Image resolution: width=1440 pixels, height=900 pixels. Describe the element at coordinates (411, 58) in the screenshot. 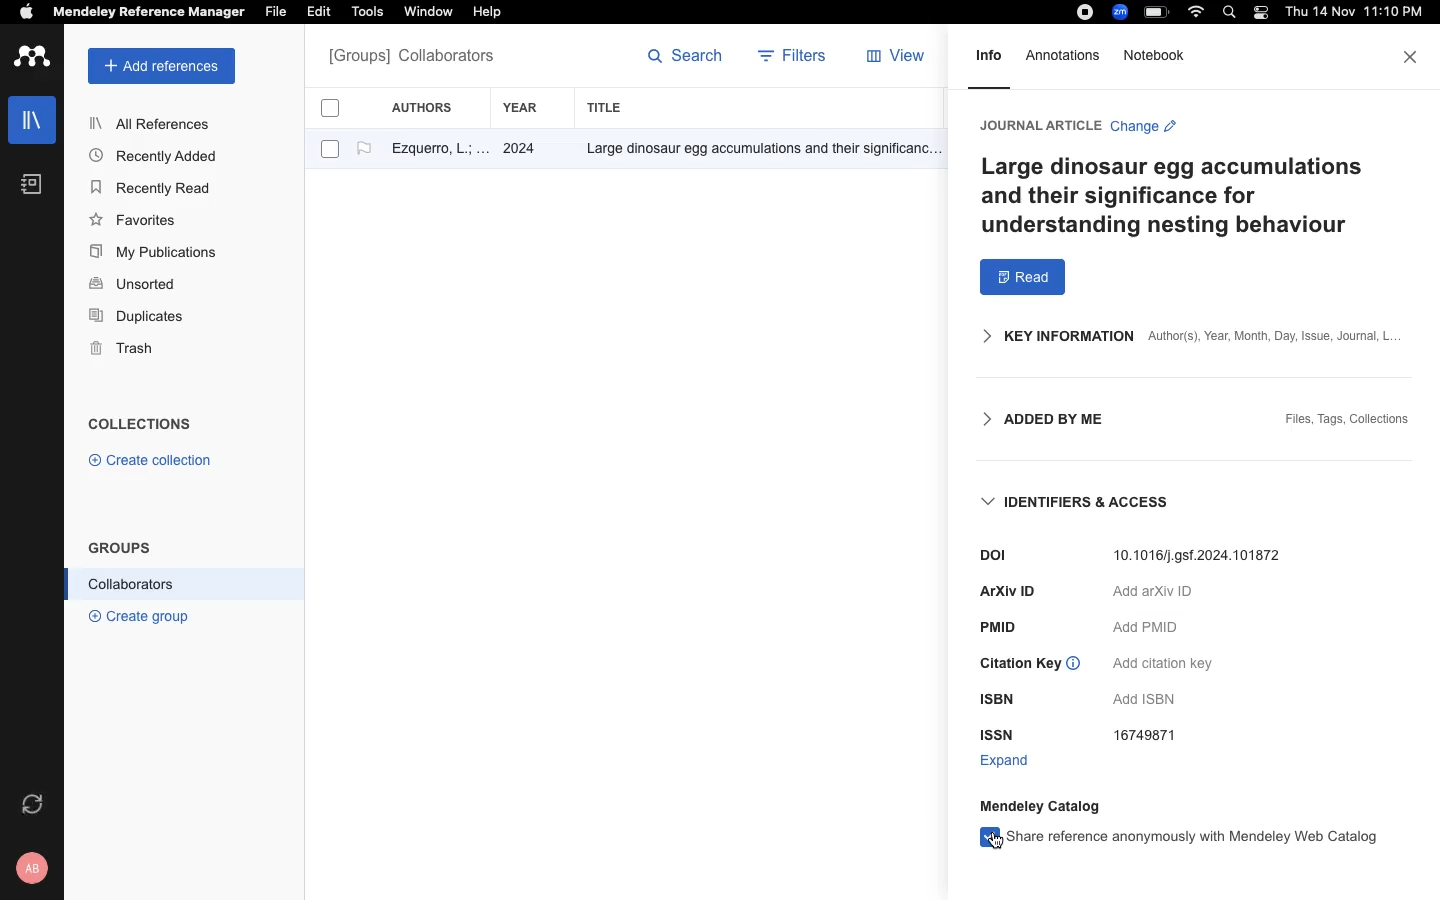

I see `All references` at that location.